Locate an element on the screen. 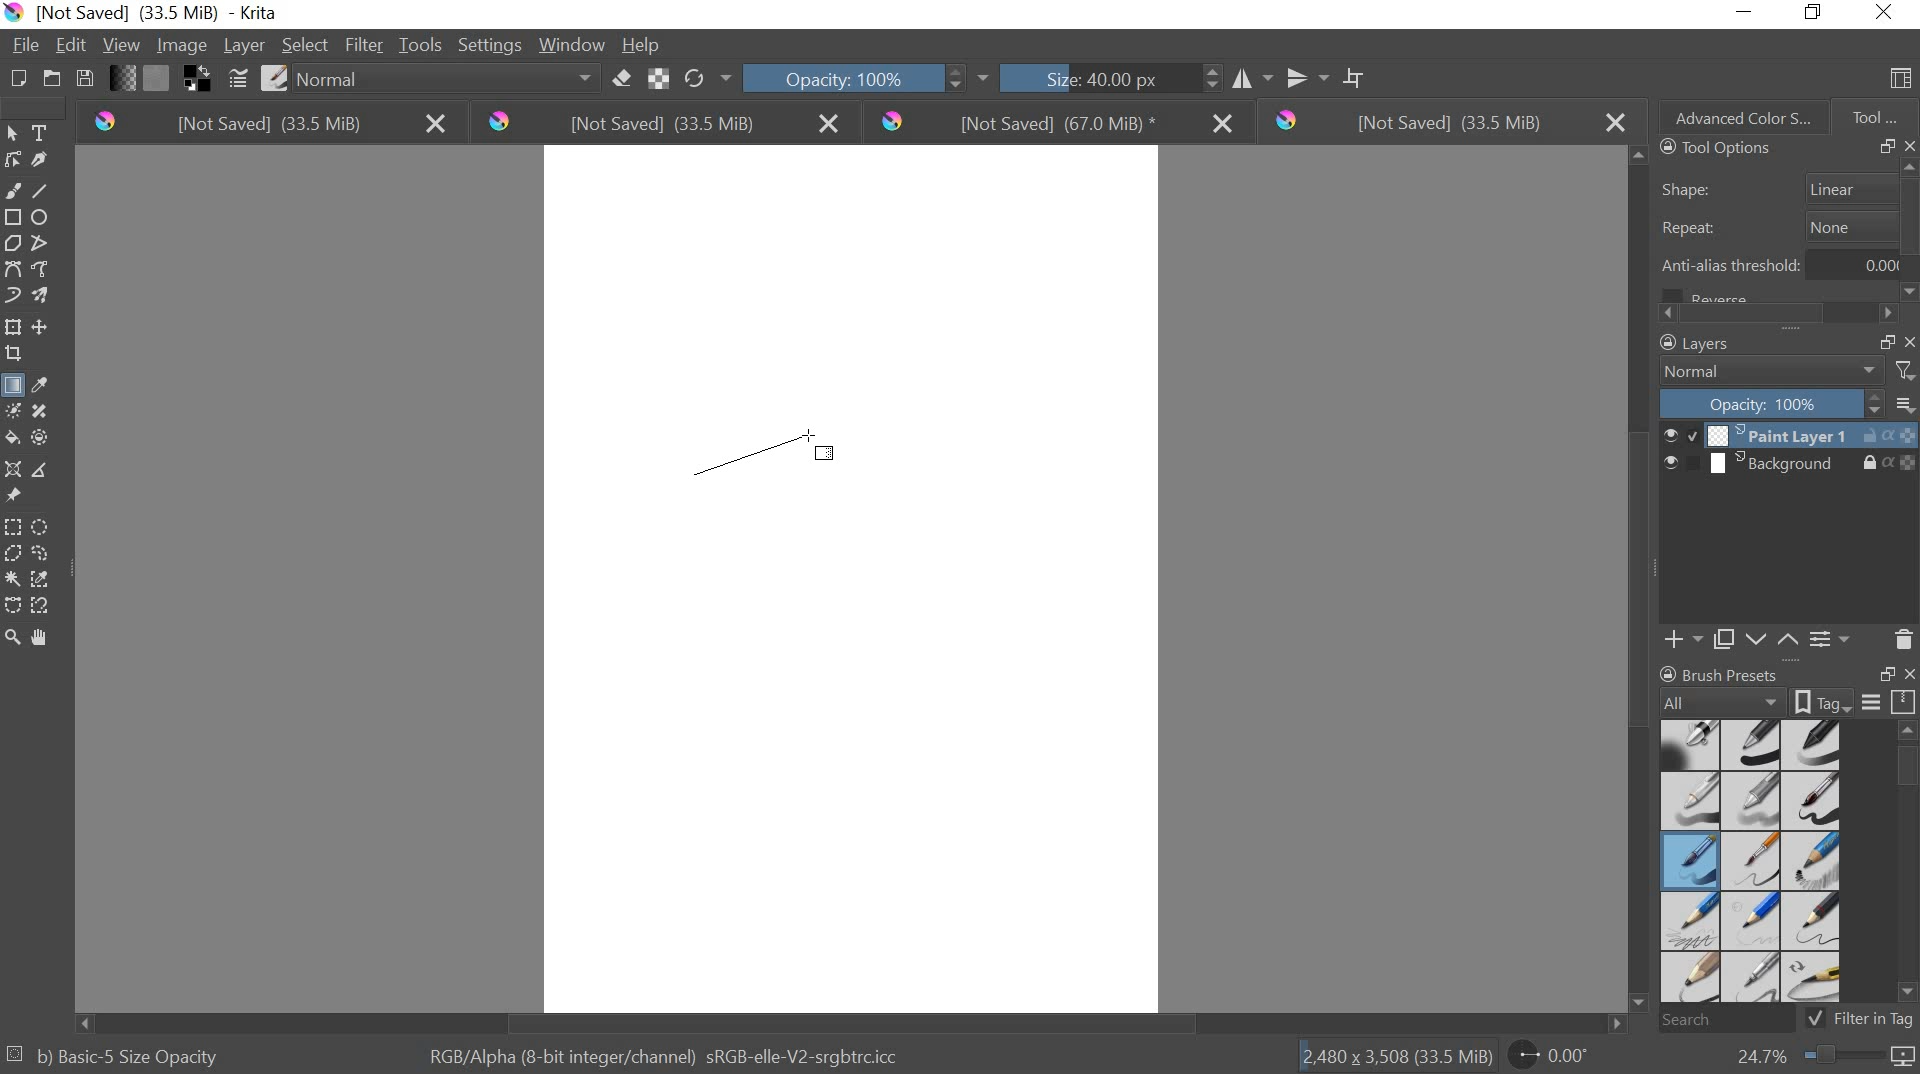  crop layer is located at coordinates (16, 356).